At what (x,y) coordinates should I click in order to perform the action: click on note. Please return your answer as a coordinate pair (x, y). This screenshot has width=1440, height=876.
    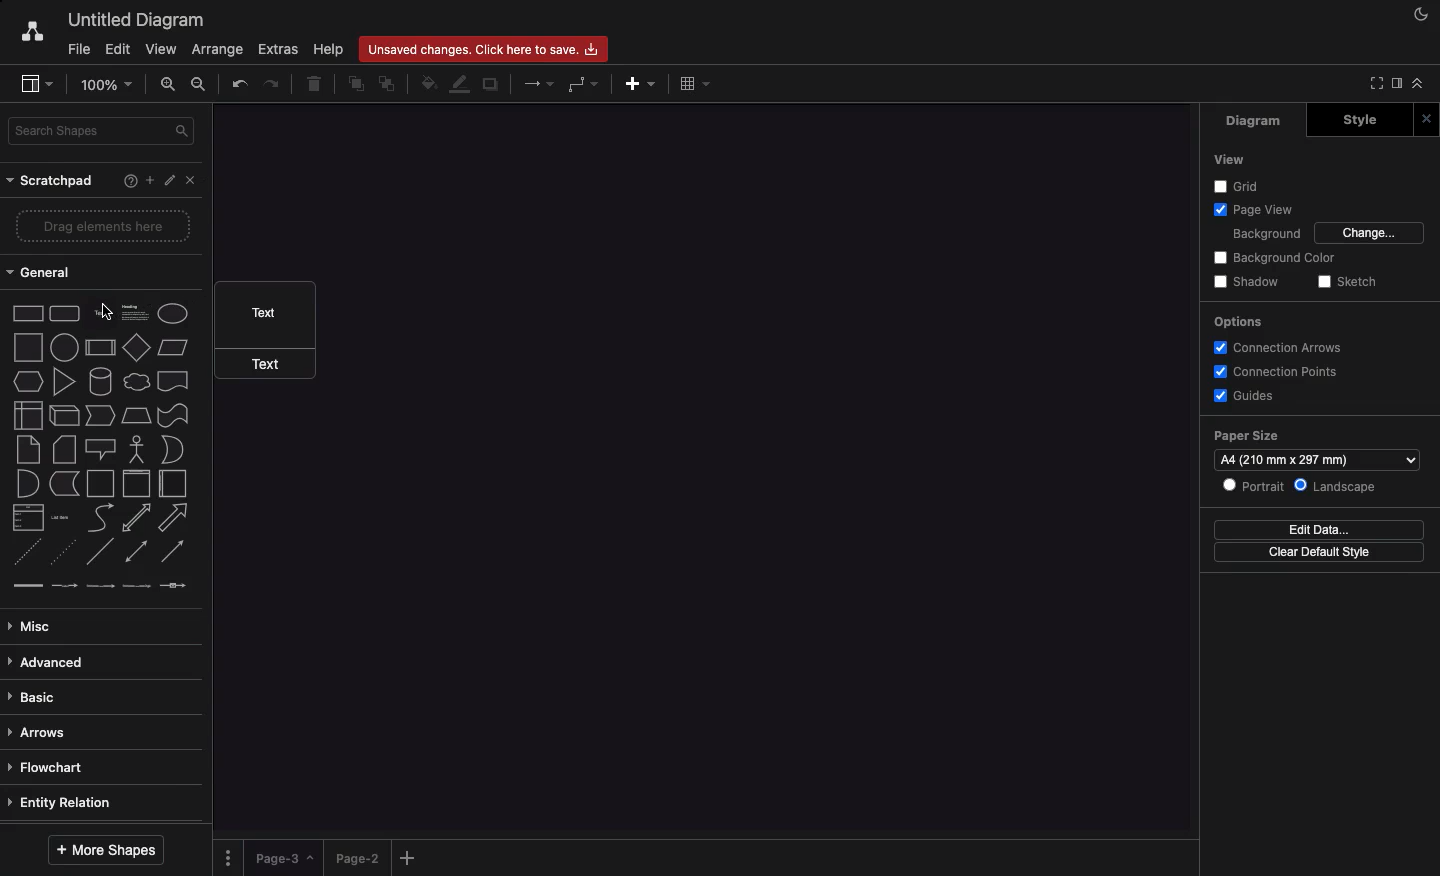
    Looking at the image, I should click on (28, 450).